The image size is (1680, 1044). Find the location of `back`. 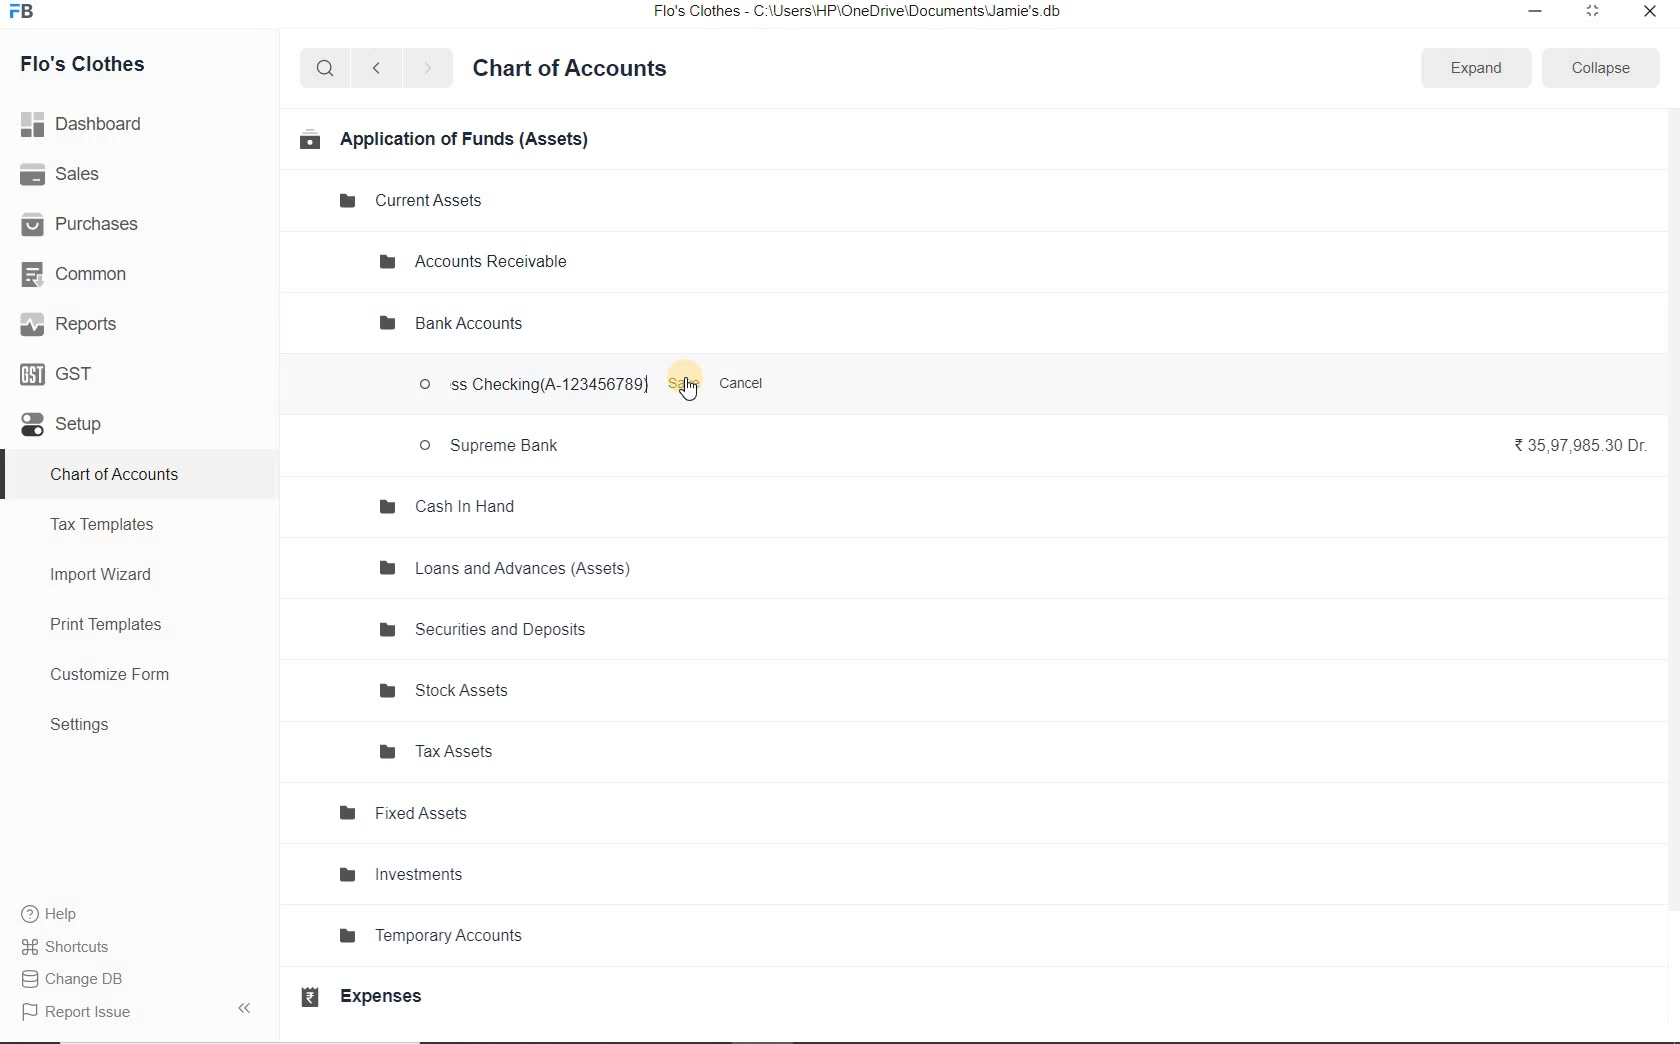

back is located at coordinates (376, 67).